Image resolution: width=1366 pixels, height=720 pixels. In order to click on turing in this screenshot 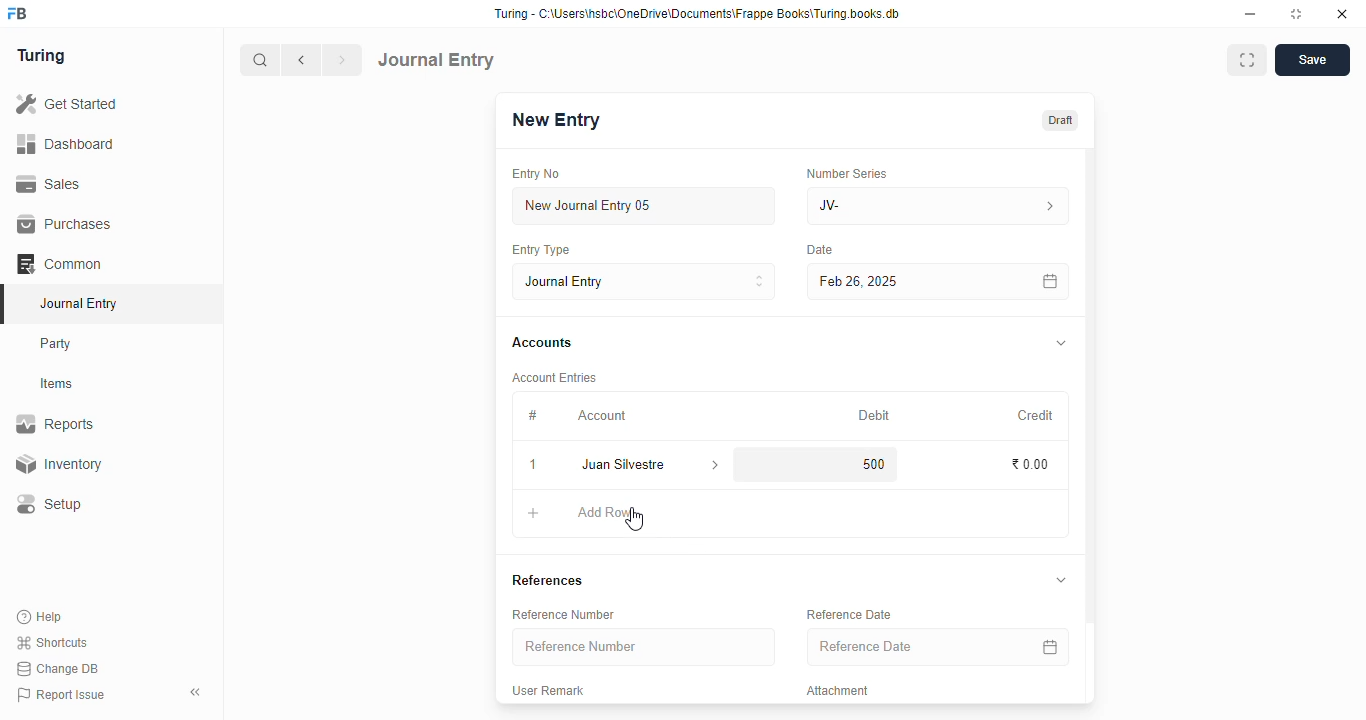, I will do `click(42, 57)`.